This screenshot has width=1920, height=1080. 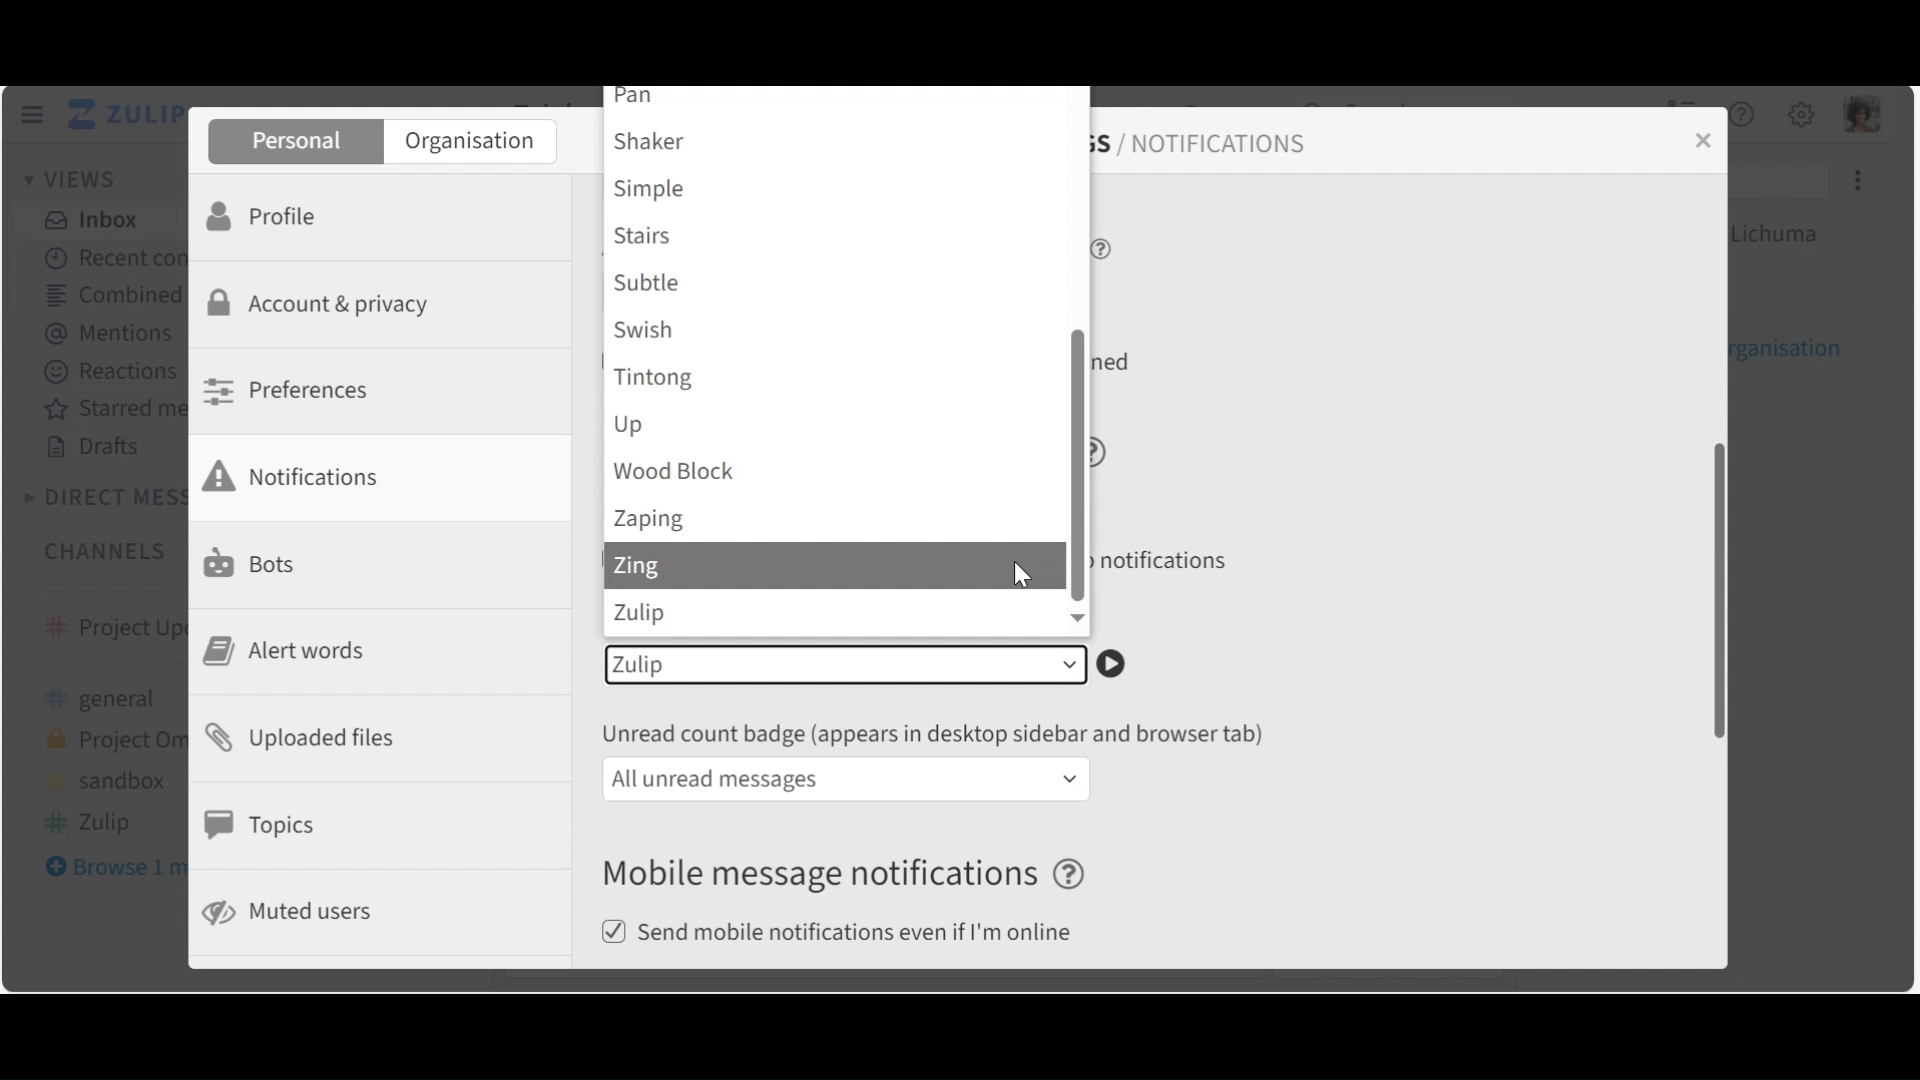 What do you see at coordinates (266, 825) in the screenshot?
I see `Topics` at bounding box center [266, 825].